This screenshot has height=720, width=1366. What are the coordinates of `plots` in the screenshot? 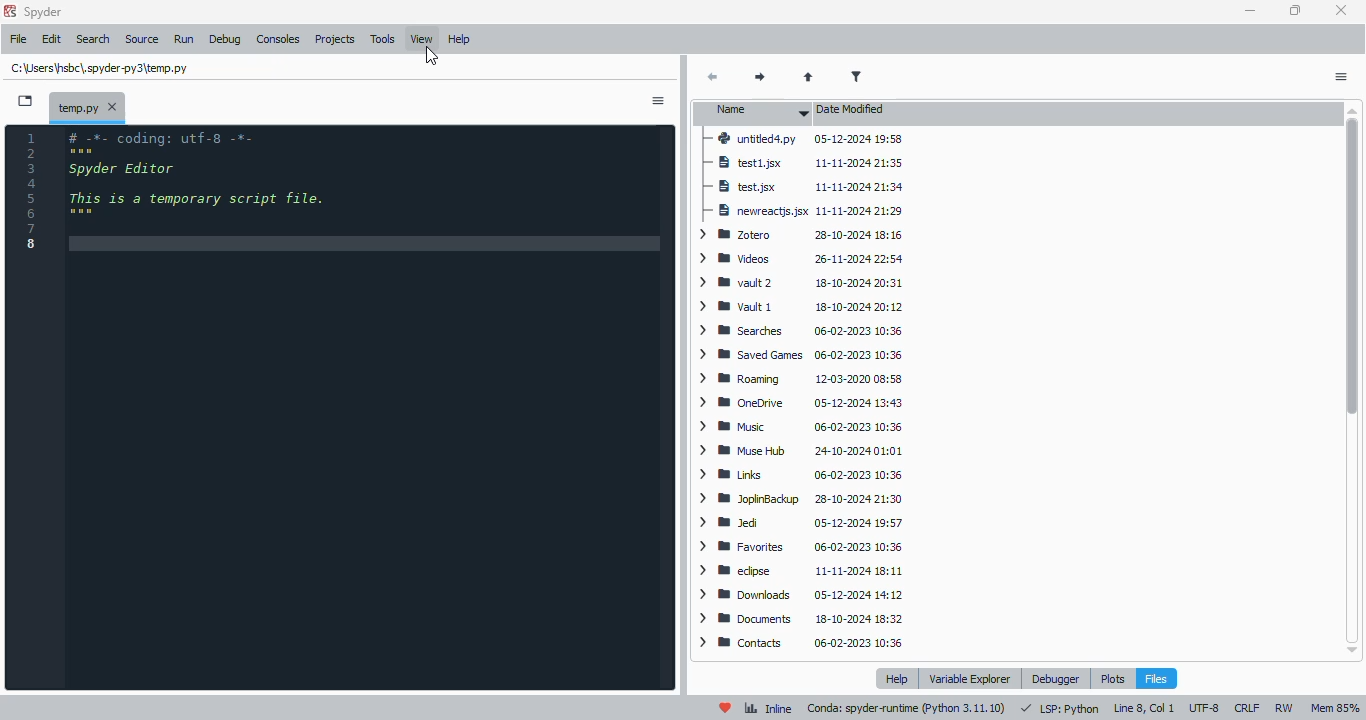 It's located at (1113, 677).